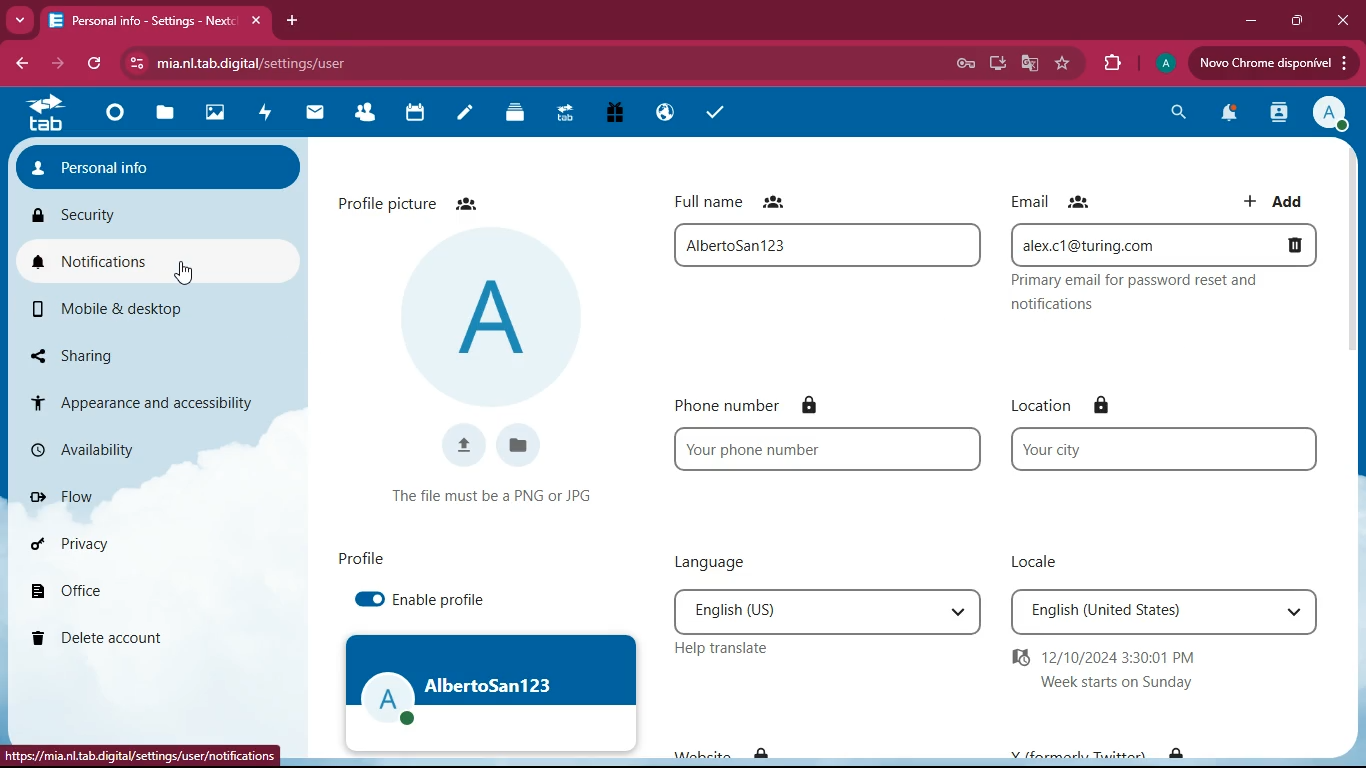 This screenshot has height=768, width=1366. Describe the element at coordinates (760, 404) in the screenshot. I see `phone number` at that location.